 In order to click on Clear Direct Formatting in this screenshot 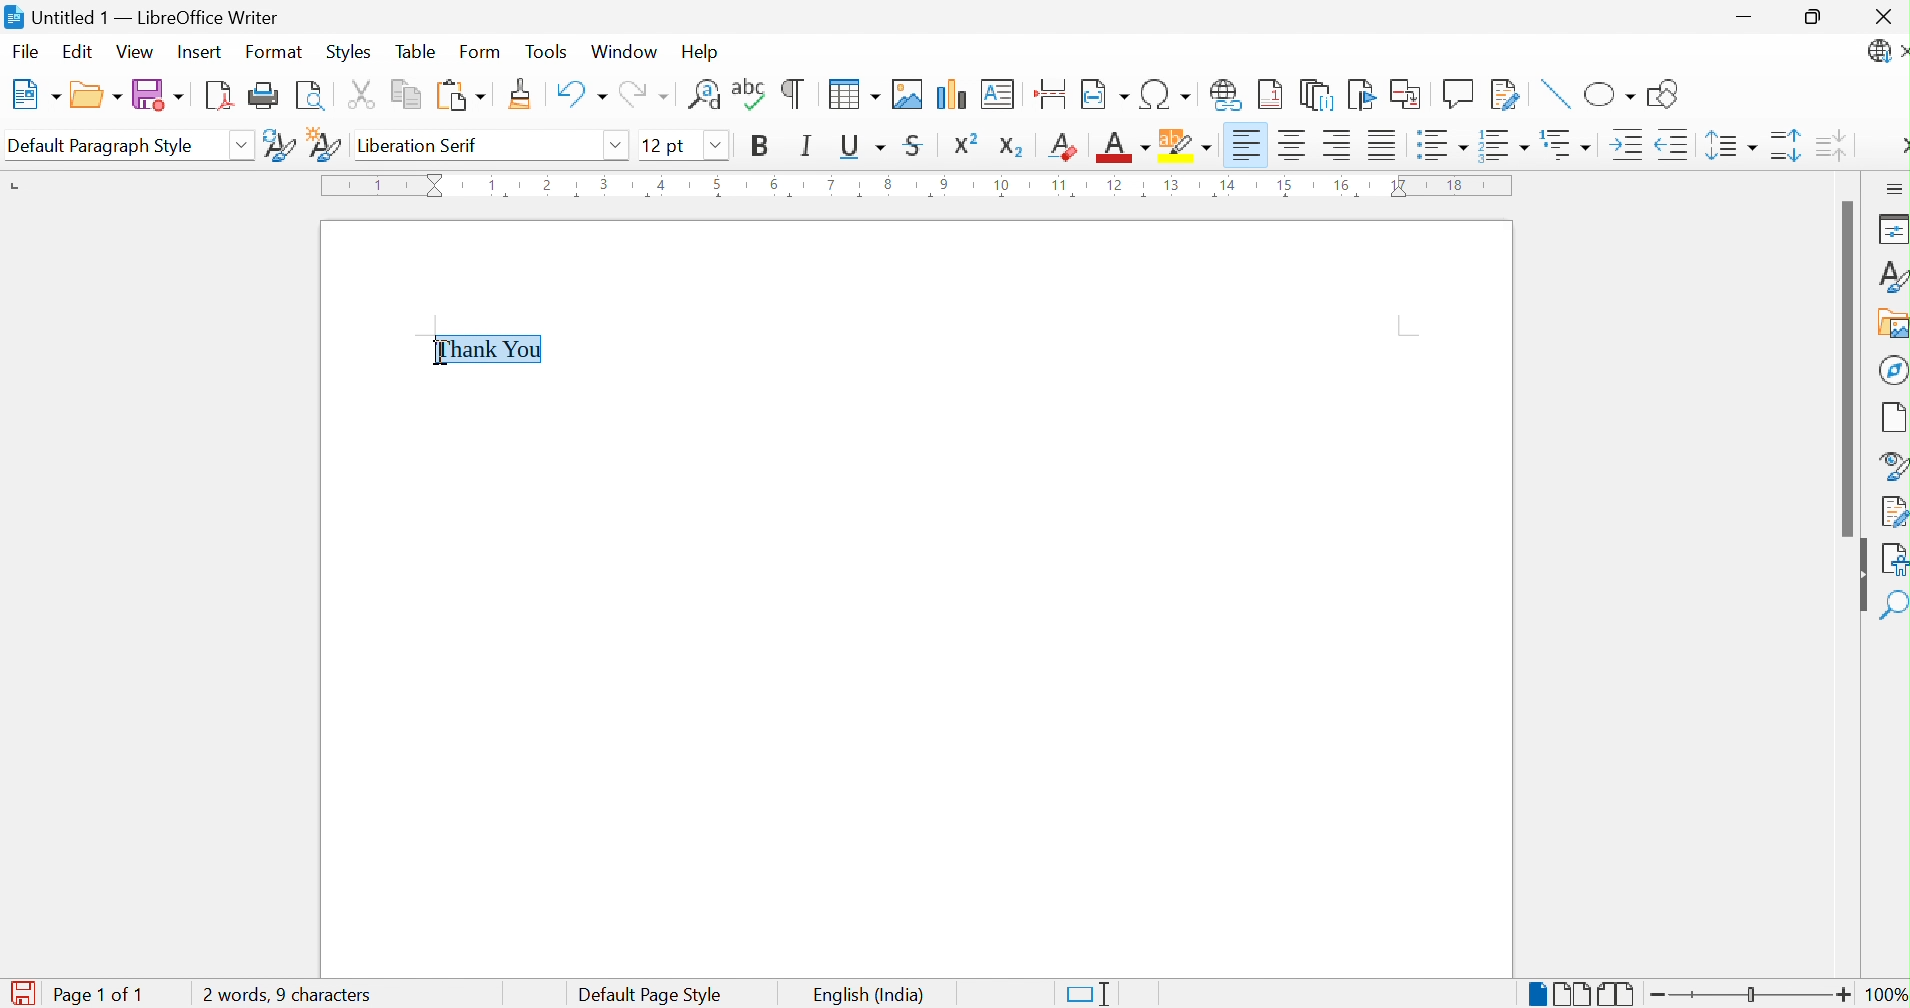, I will do `click(1065, 148)`.